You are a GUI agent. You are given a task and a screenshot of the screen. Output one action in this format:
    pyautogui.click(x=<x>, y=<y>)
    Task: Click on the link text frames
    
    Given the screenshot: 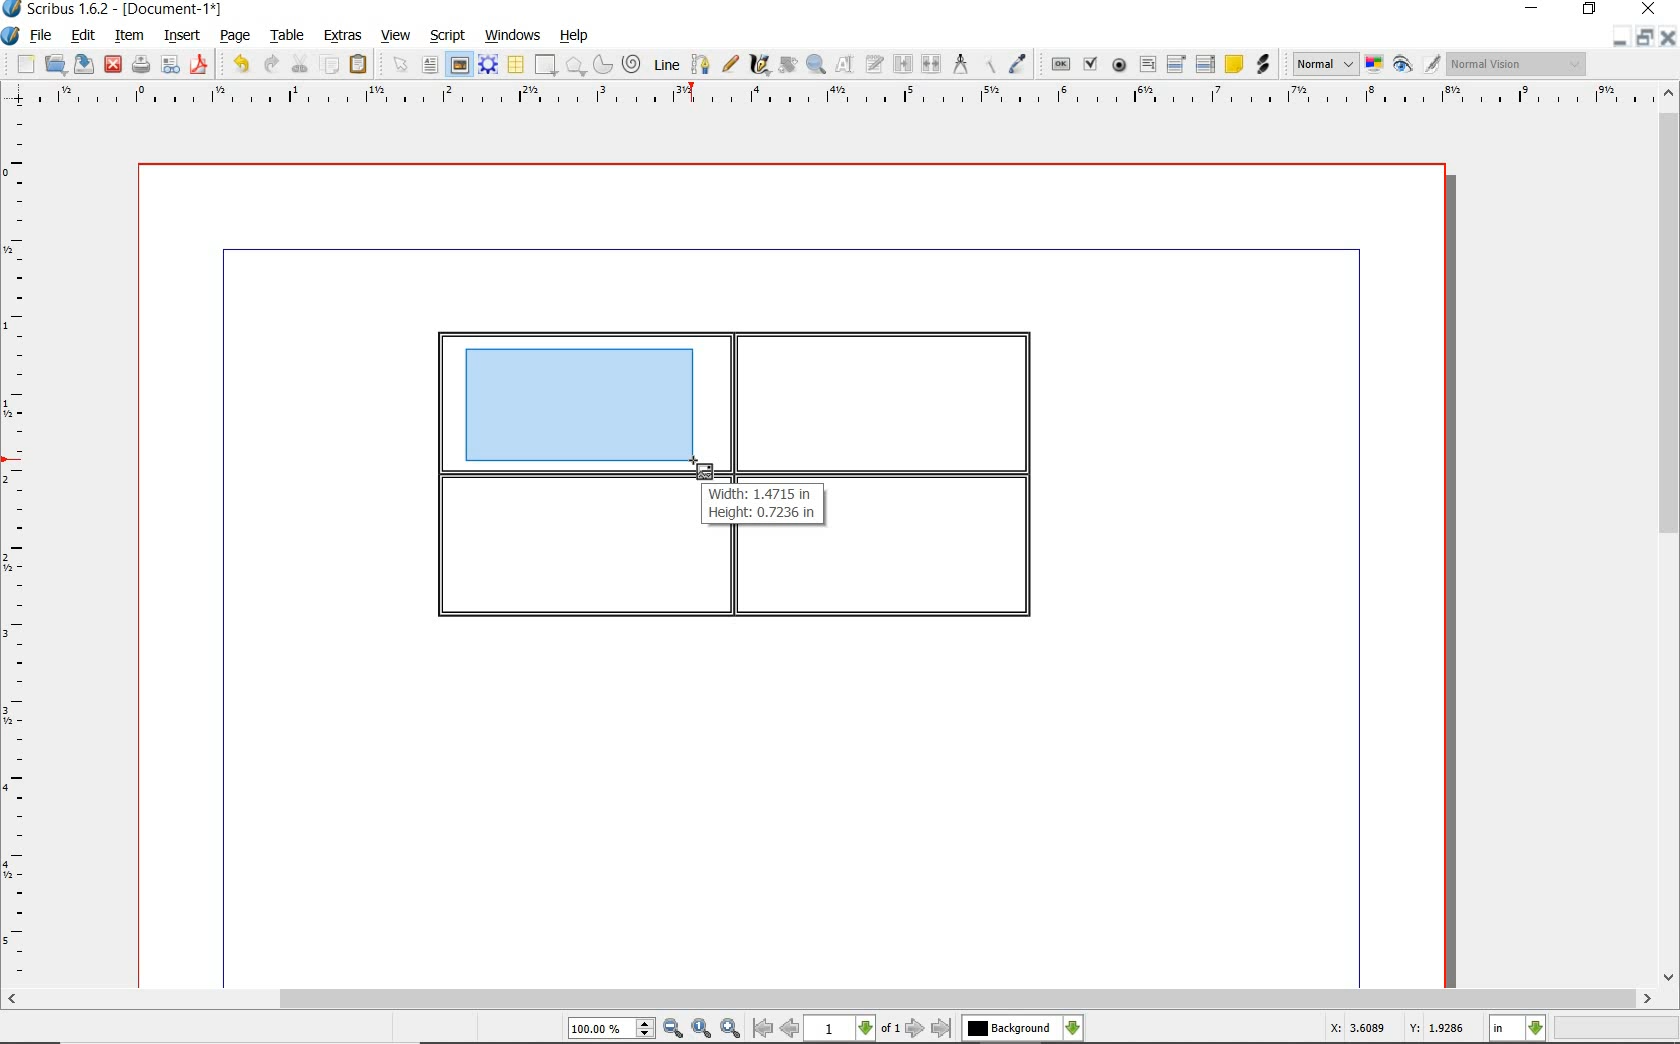 What is the action you would take?
    pyautogui.click(x=904, y=64)
    